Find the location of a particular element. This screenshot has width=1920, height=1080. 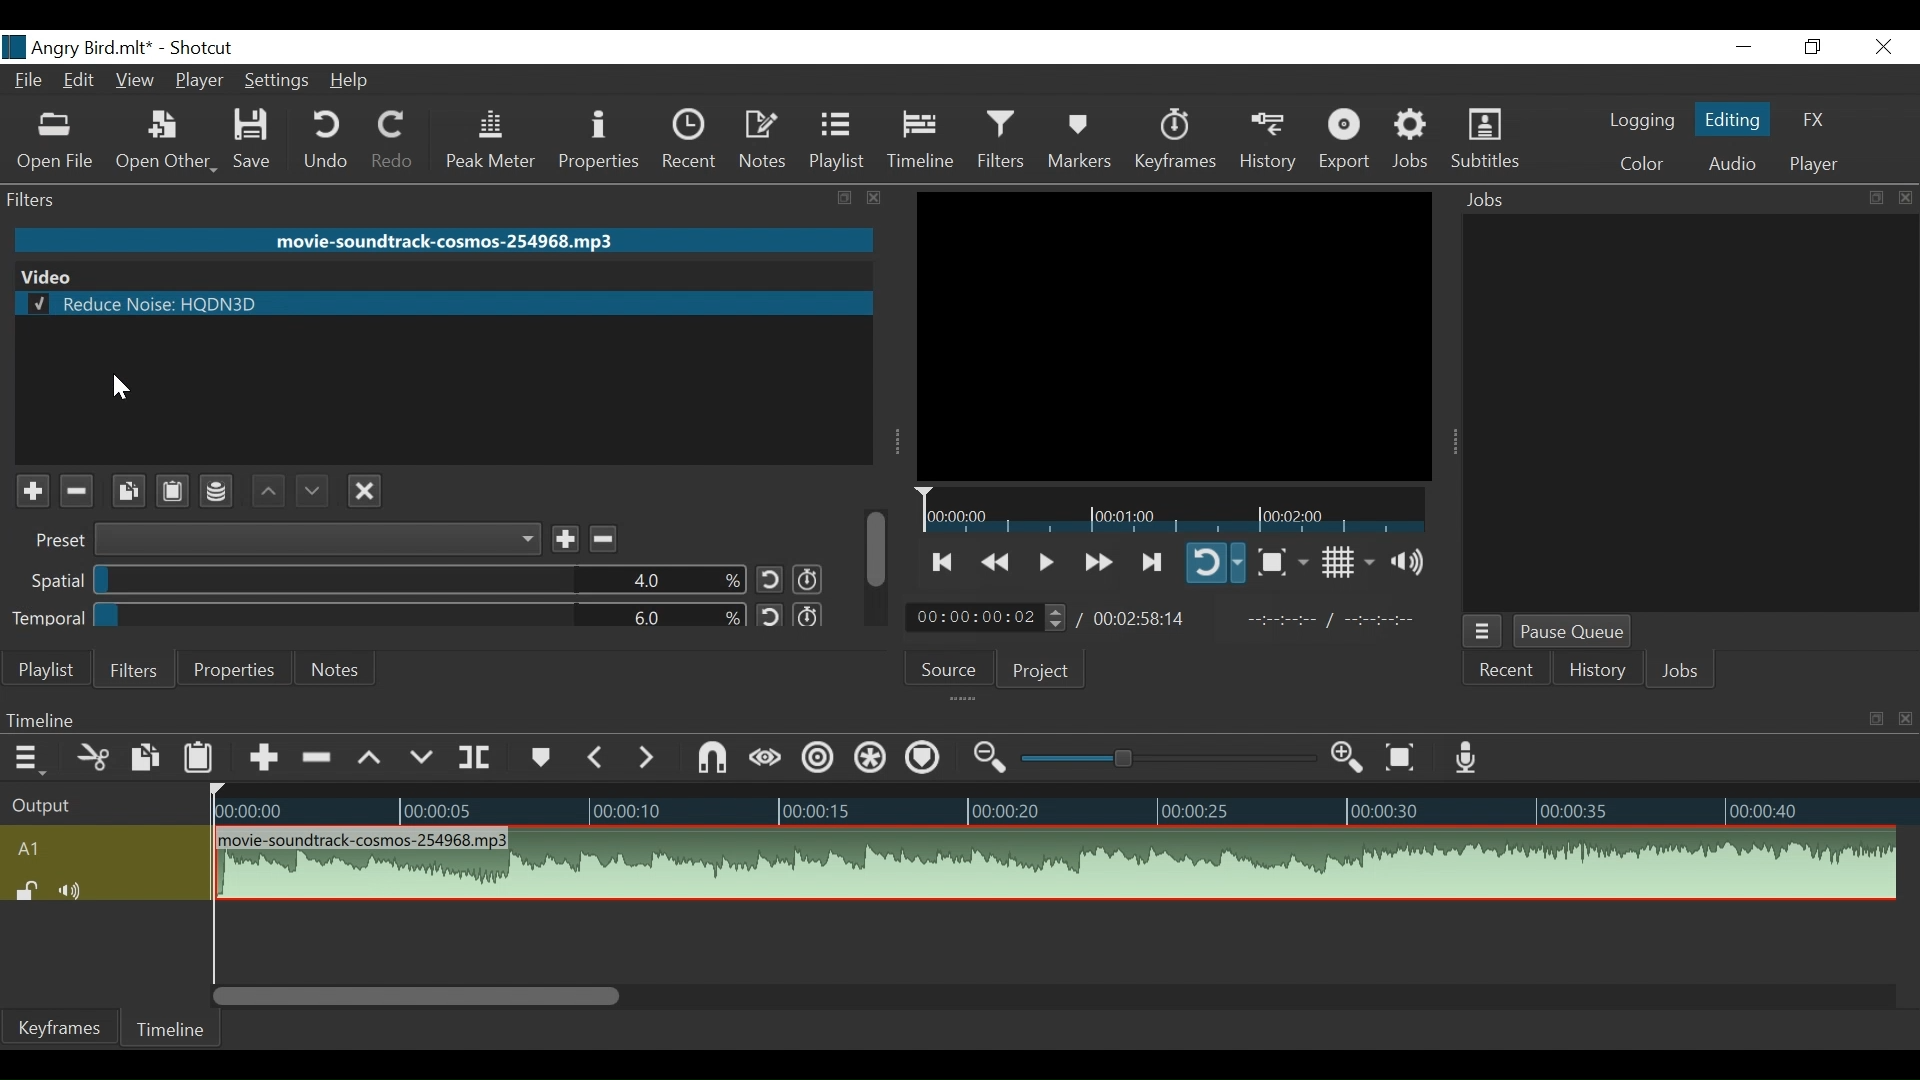

Keyframes is located at coordinates (61, 1027).